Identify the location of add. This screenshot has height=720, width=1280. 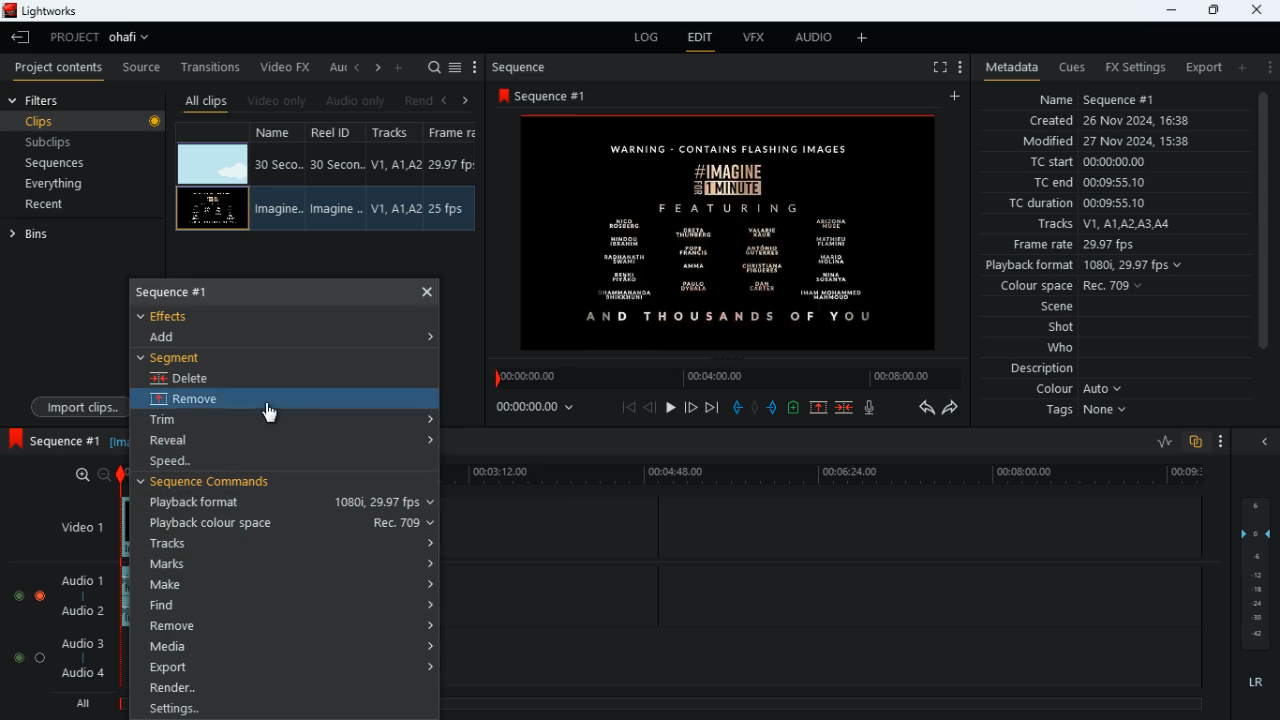
(960, 96).